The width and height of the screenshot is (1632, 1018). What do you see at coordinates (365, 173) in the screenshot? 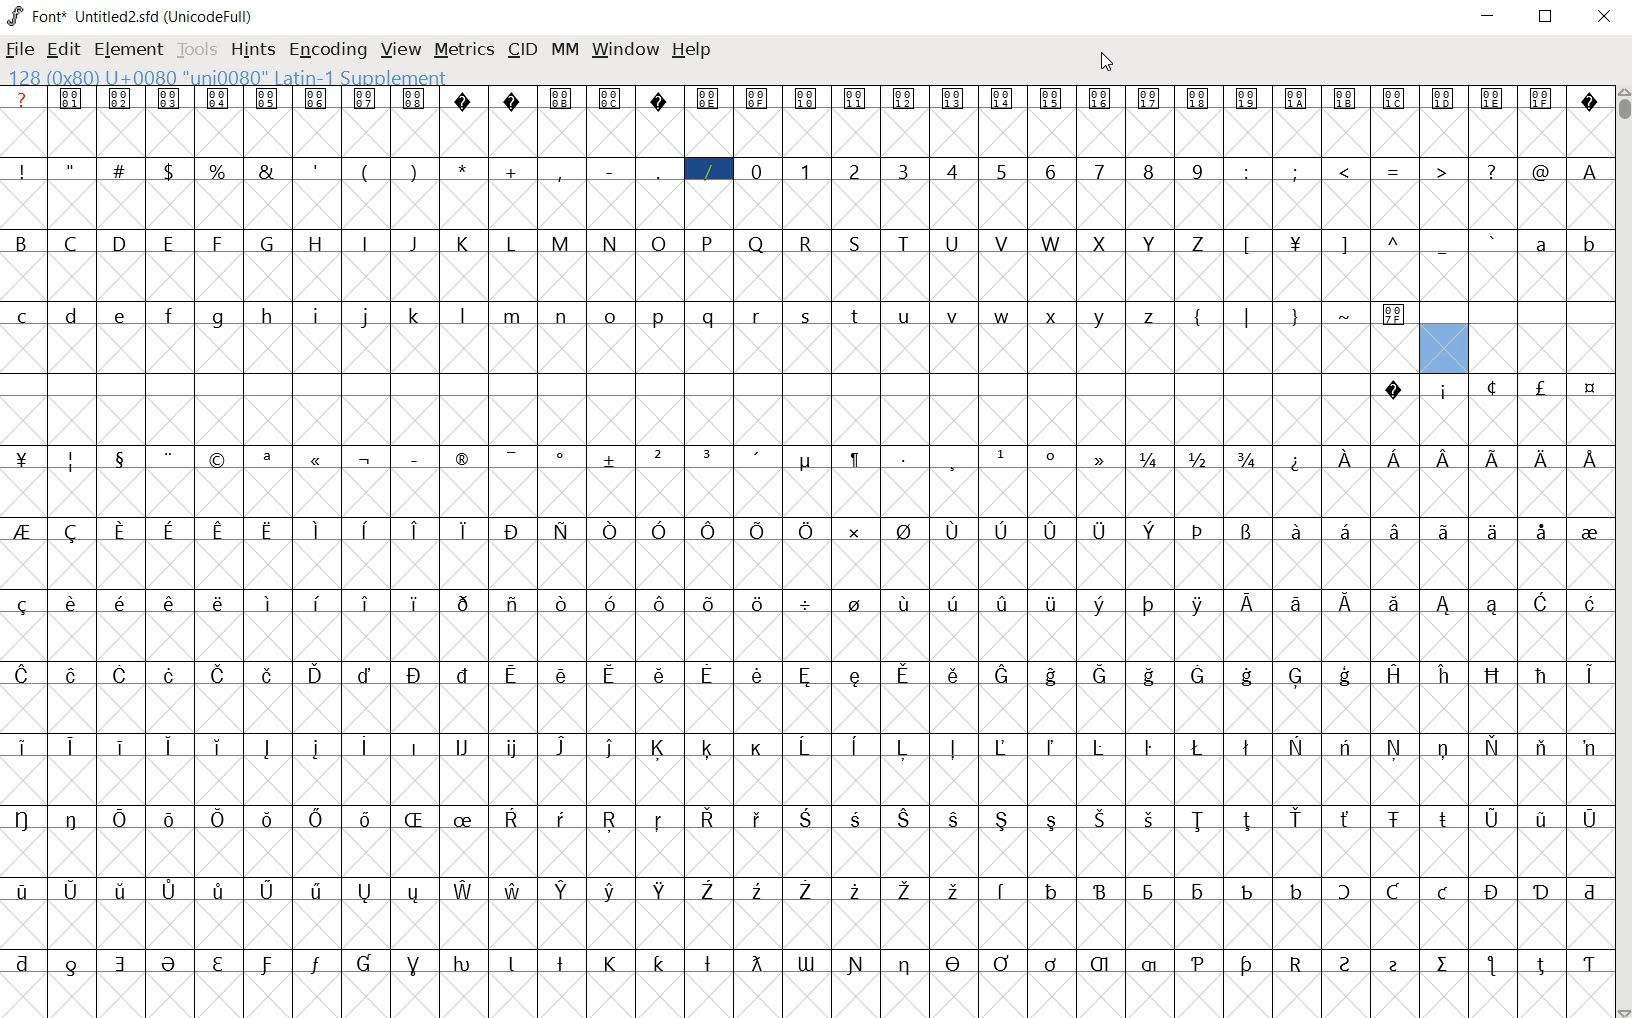
I see `glyph` at bounding box center [365, 173].